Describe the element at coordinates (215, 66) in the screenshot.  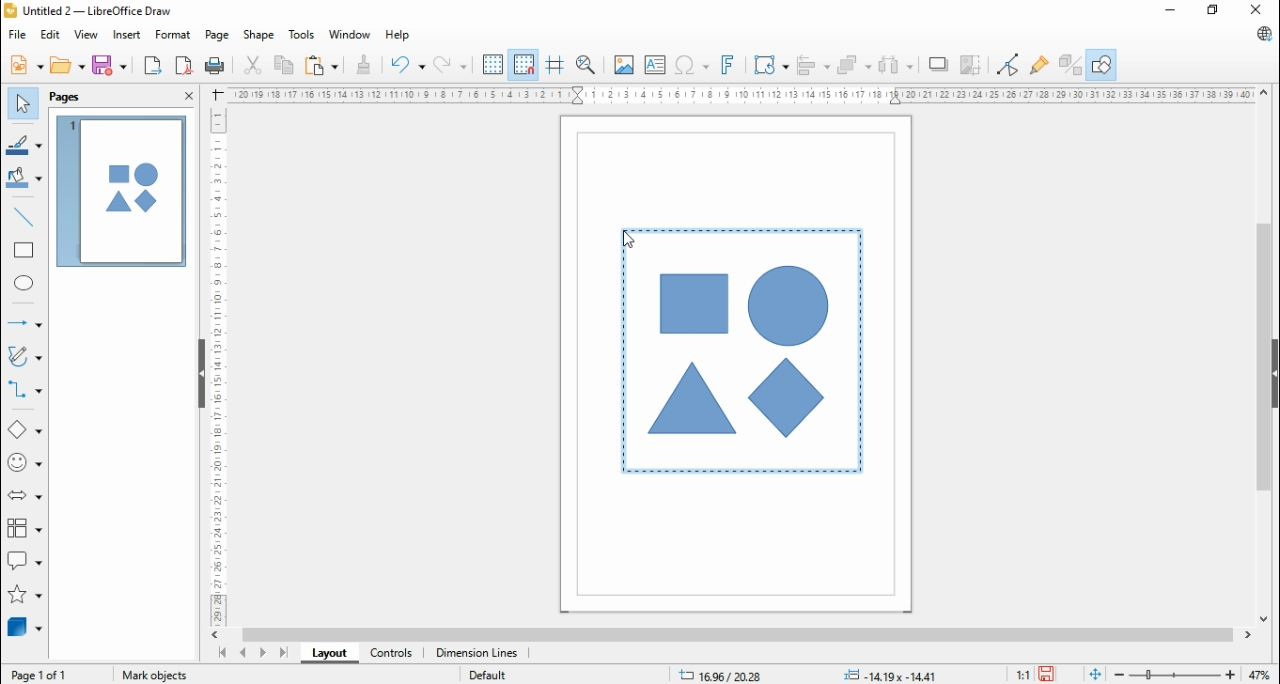
I see `print` at that location.